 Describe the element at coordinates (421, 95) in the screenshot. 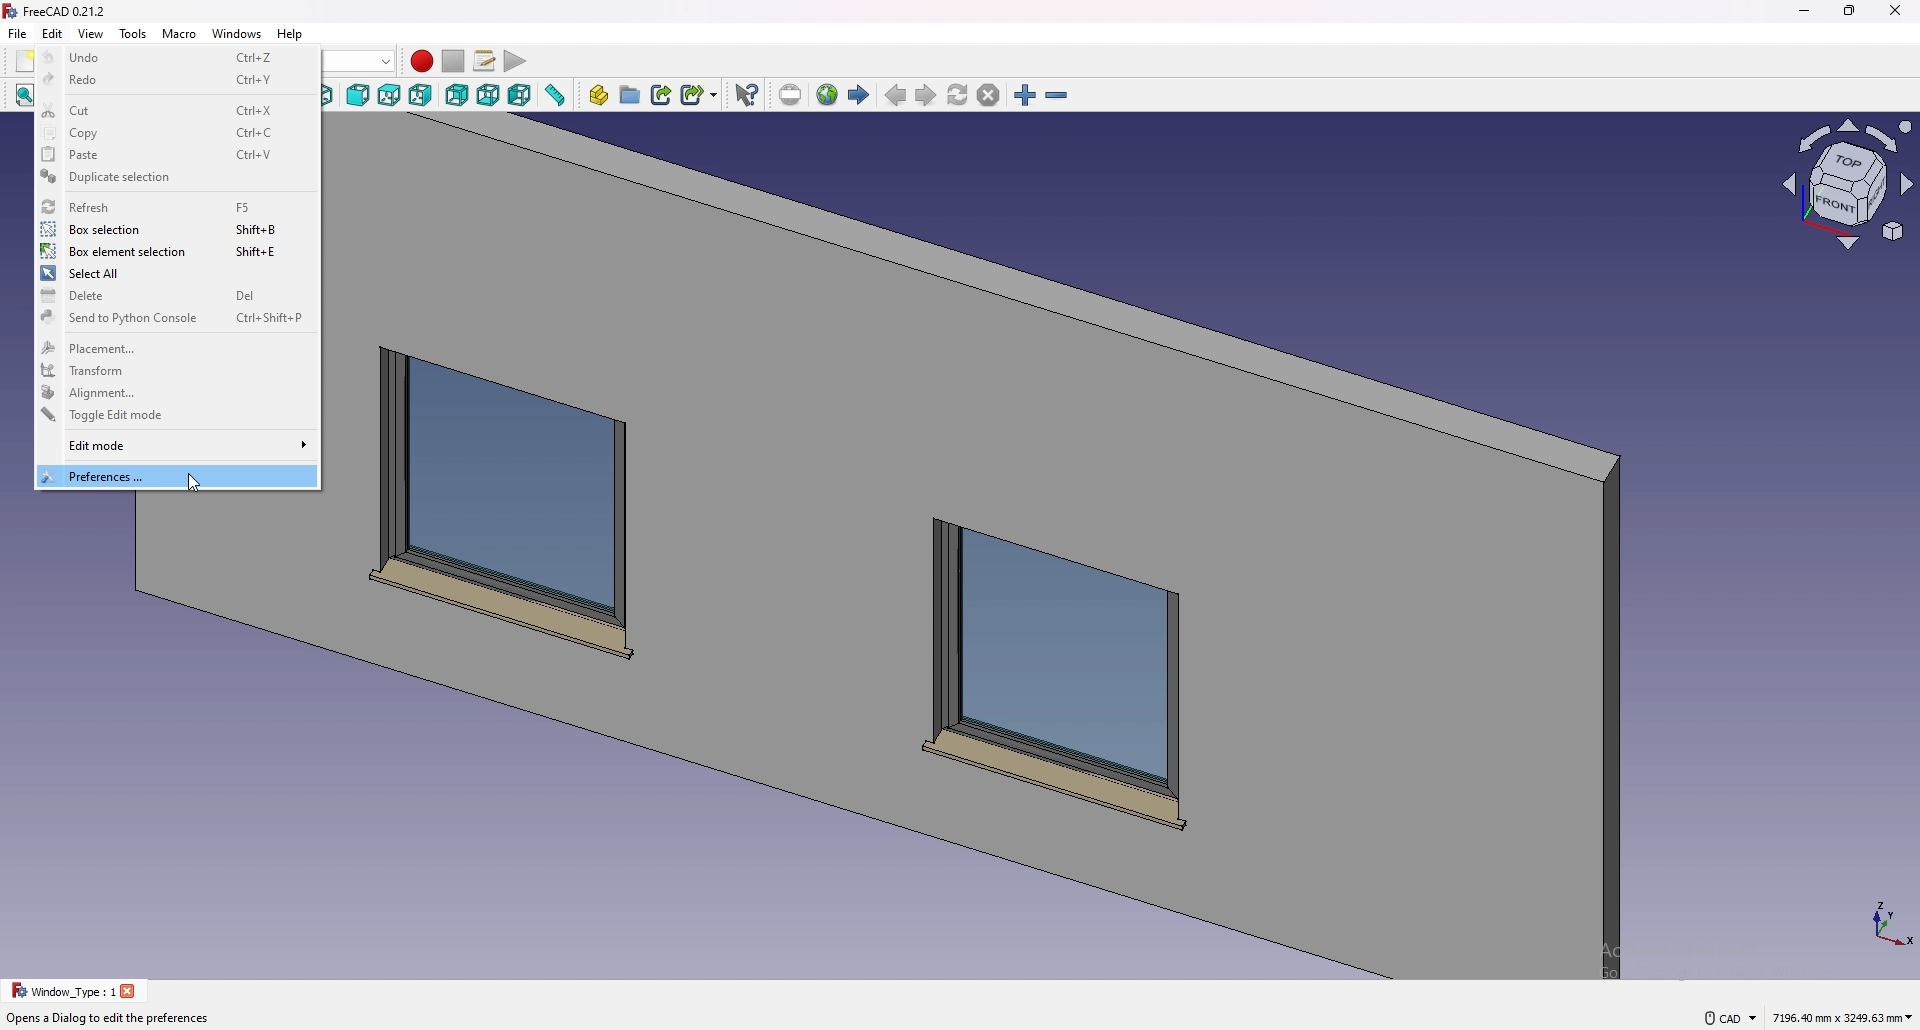

I see `right` at that location.